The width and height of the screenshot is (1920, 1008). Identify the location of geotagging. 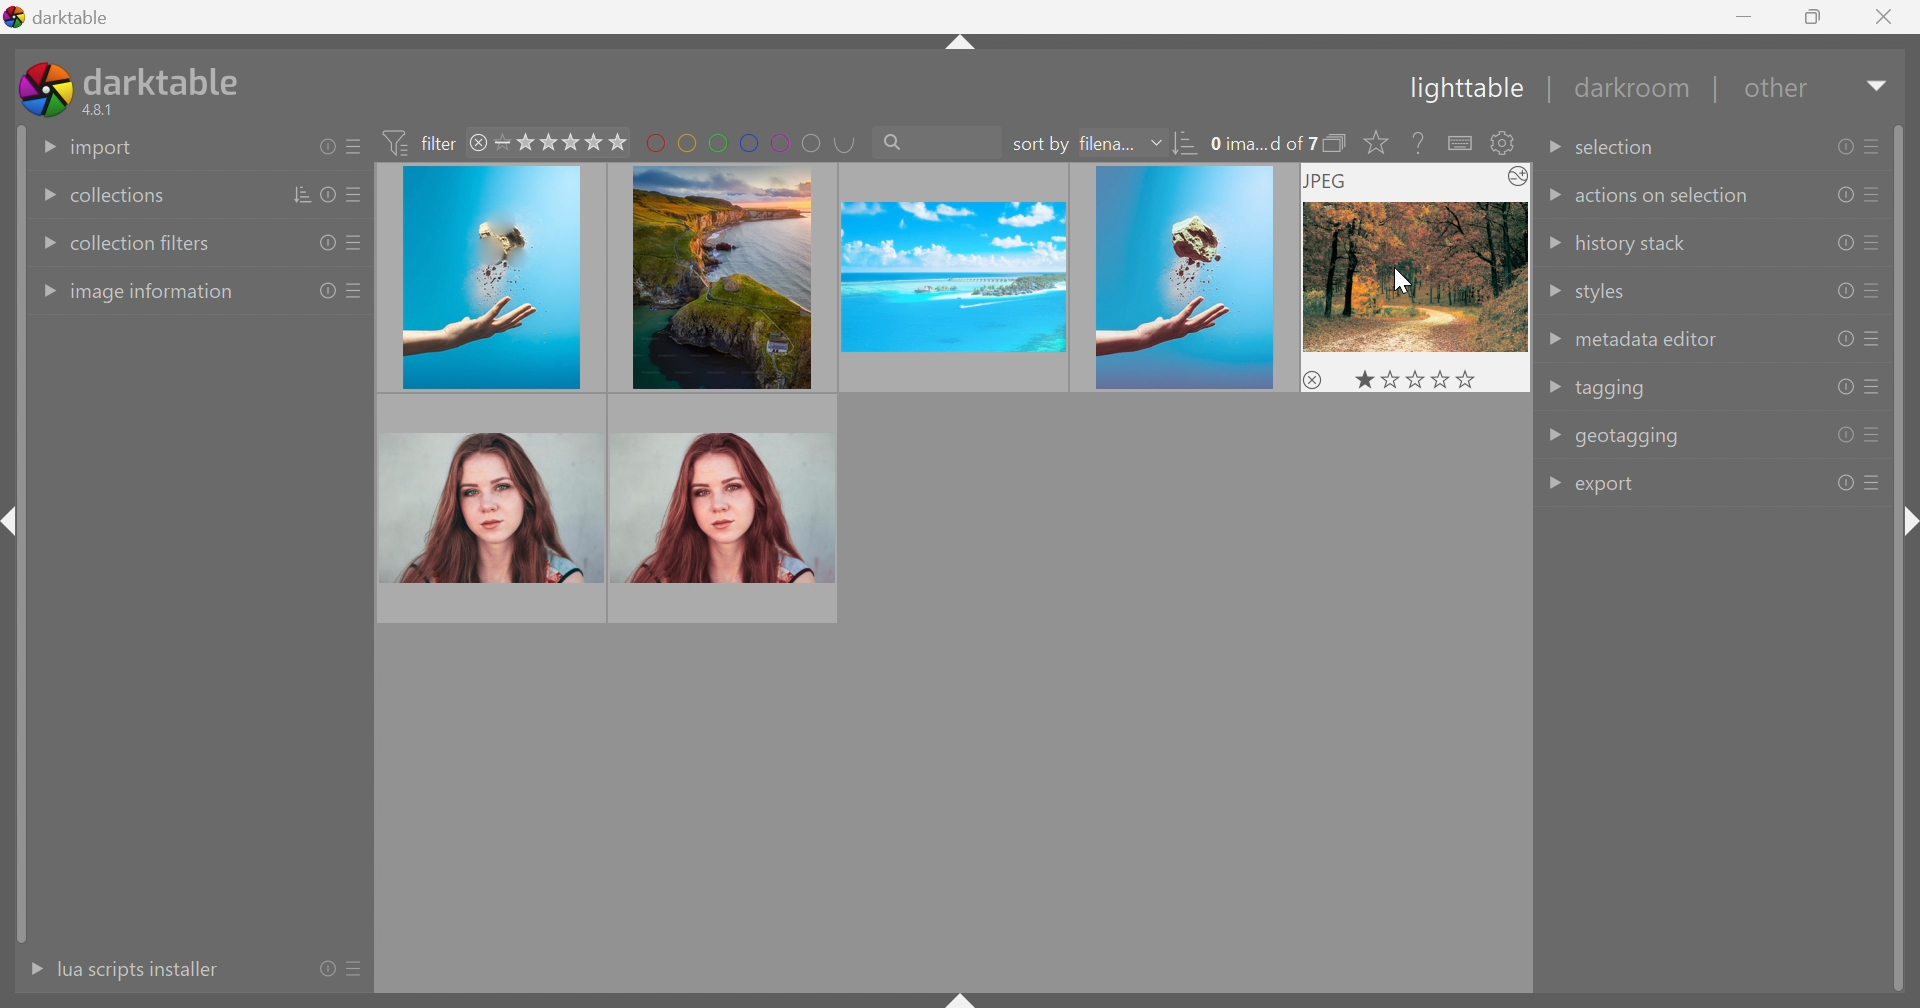
(1627, 440).